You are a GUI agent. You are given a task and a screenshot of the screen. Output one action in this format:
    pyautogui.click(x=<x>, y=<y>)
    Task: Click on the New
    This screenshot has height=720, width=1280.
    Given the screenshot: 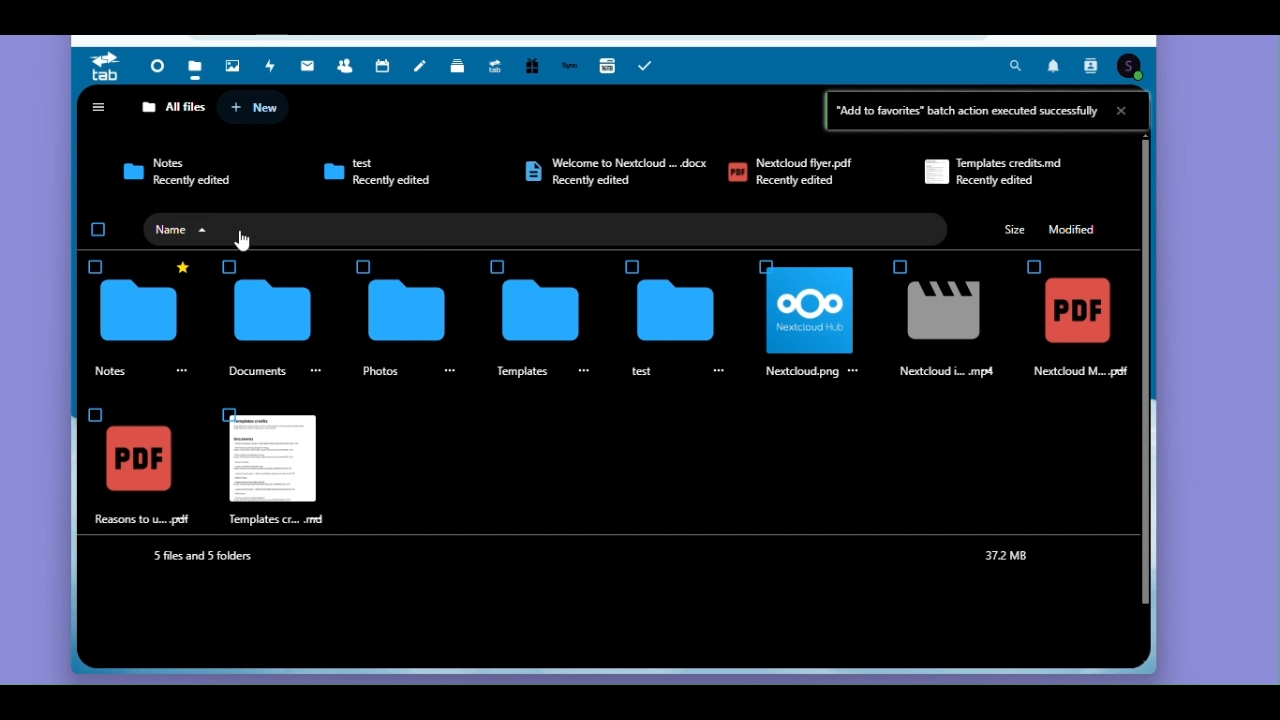 What is the action you would take?
    pyautogui.click(x=258, y=107)
    